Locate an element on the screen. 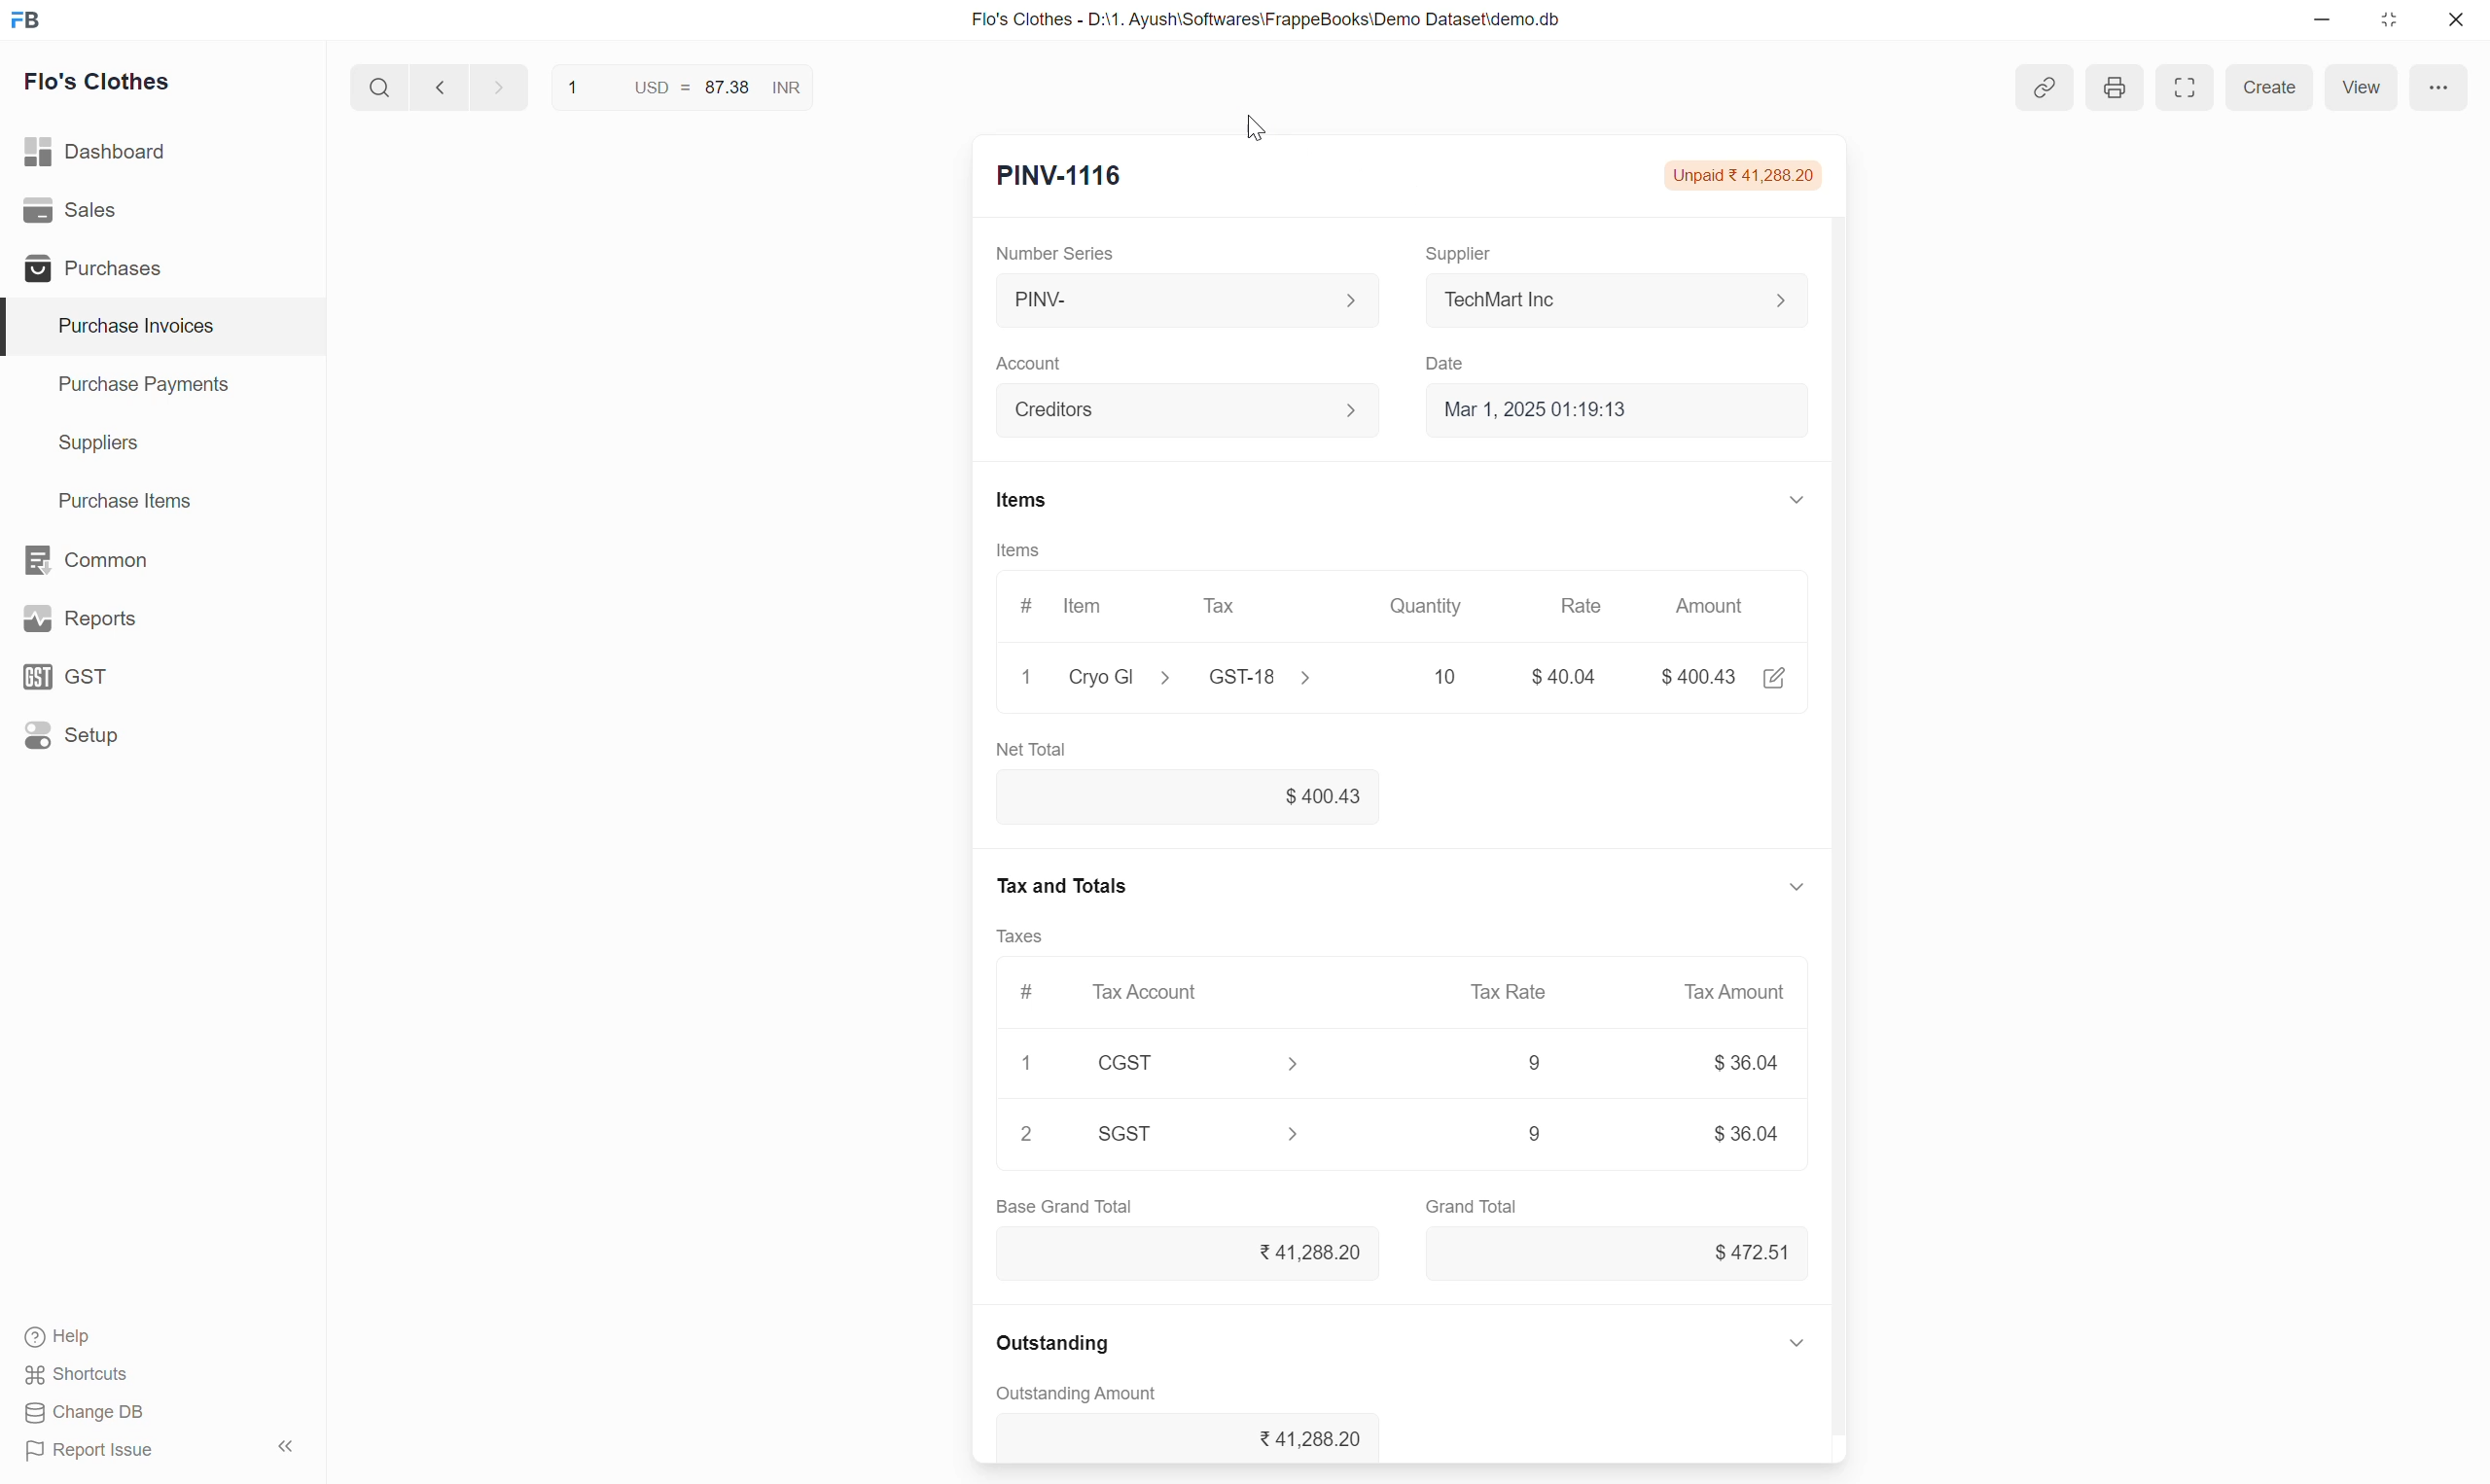 This screenshot has width=2490, height=1484. New Entry is located at coordinates (1058, 178).